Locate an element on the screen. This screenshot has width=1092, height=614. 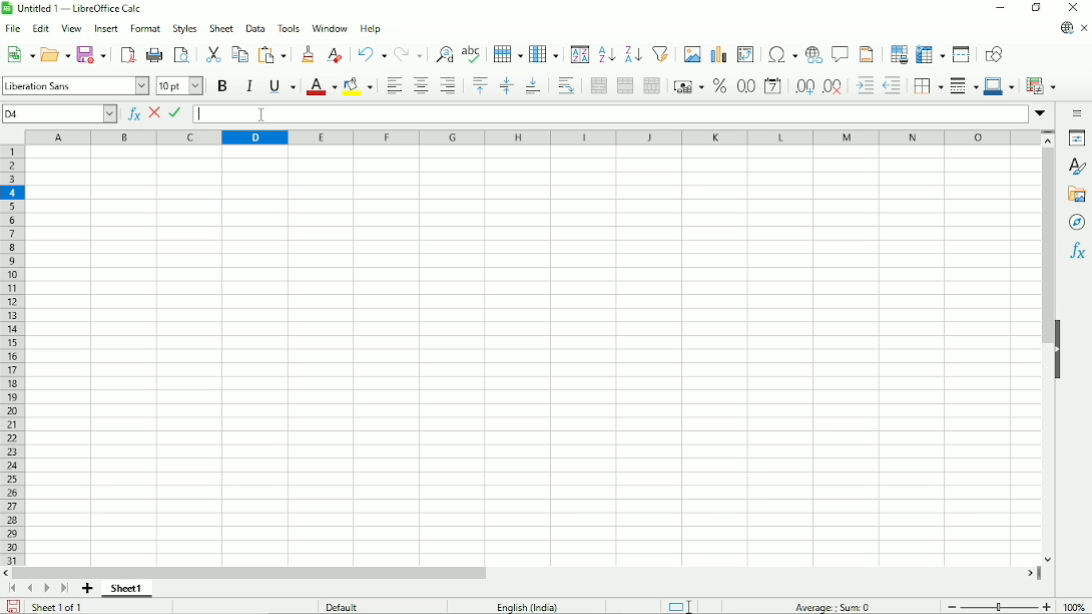
Spell check is located at coordinates (472, 52).